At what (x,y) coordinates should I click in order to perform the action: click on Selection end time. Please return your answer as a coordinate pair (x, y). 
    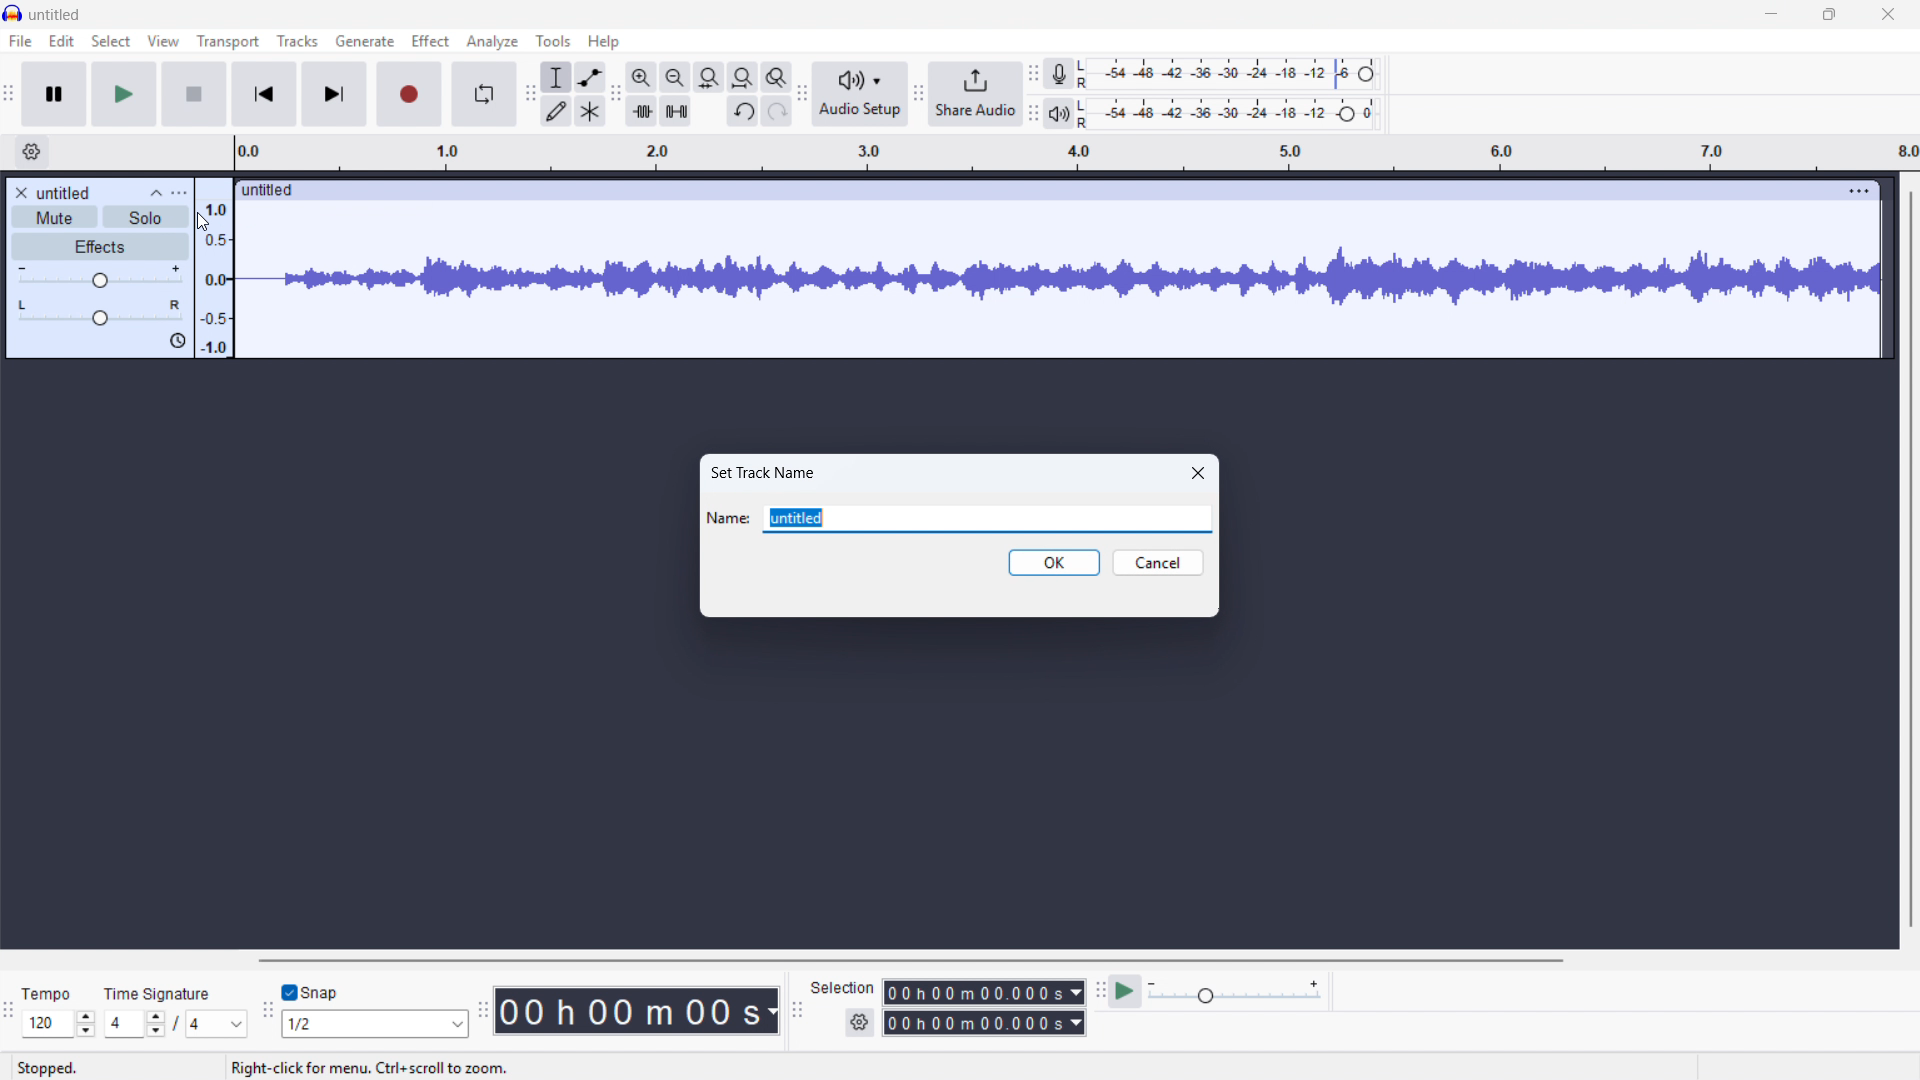
    Looking at the image, I should click on (983, 1023).